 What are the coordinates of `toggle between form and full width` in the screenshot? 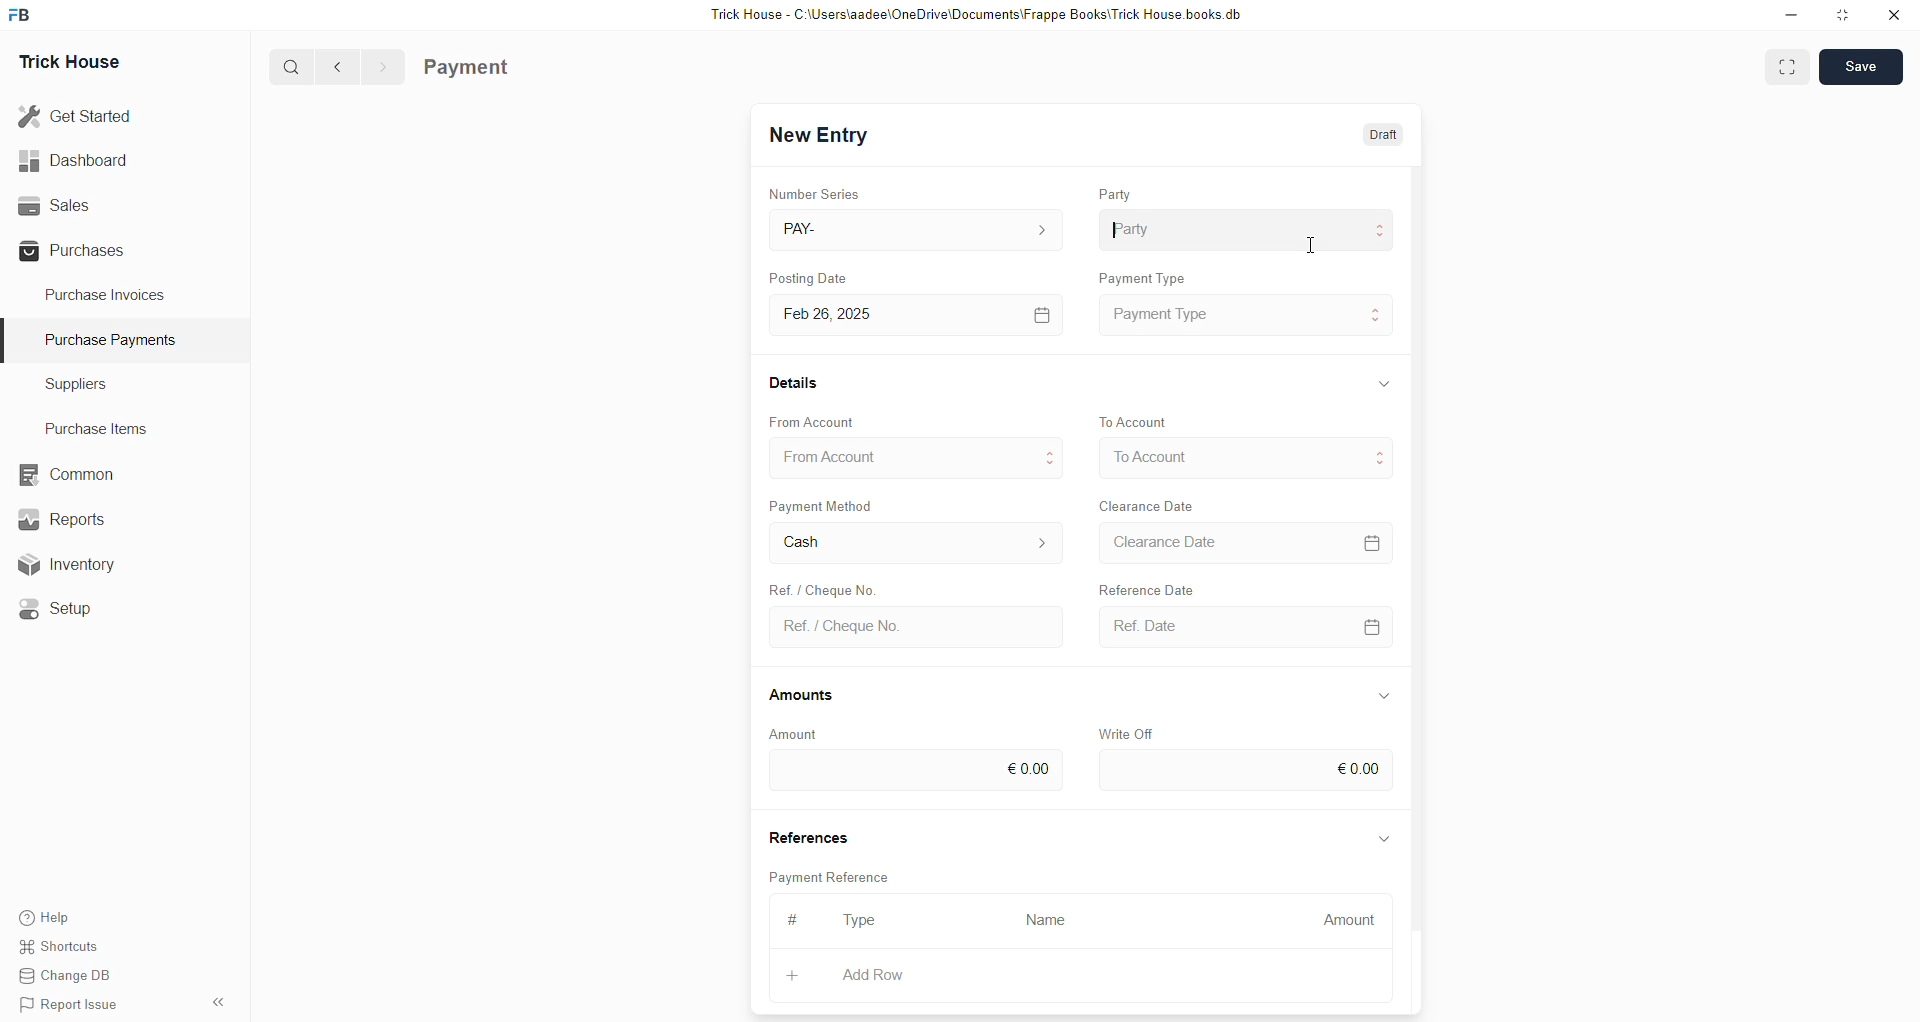 It's located at (1789, 68).